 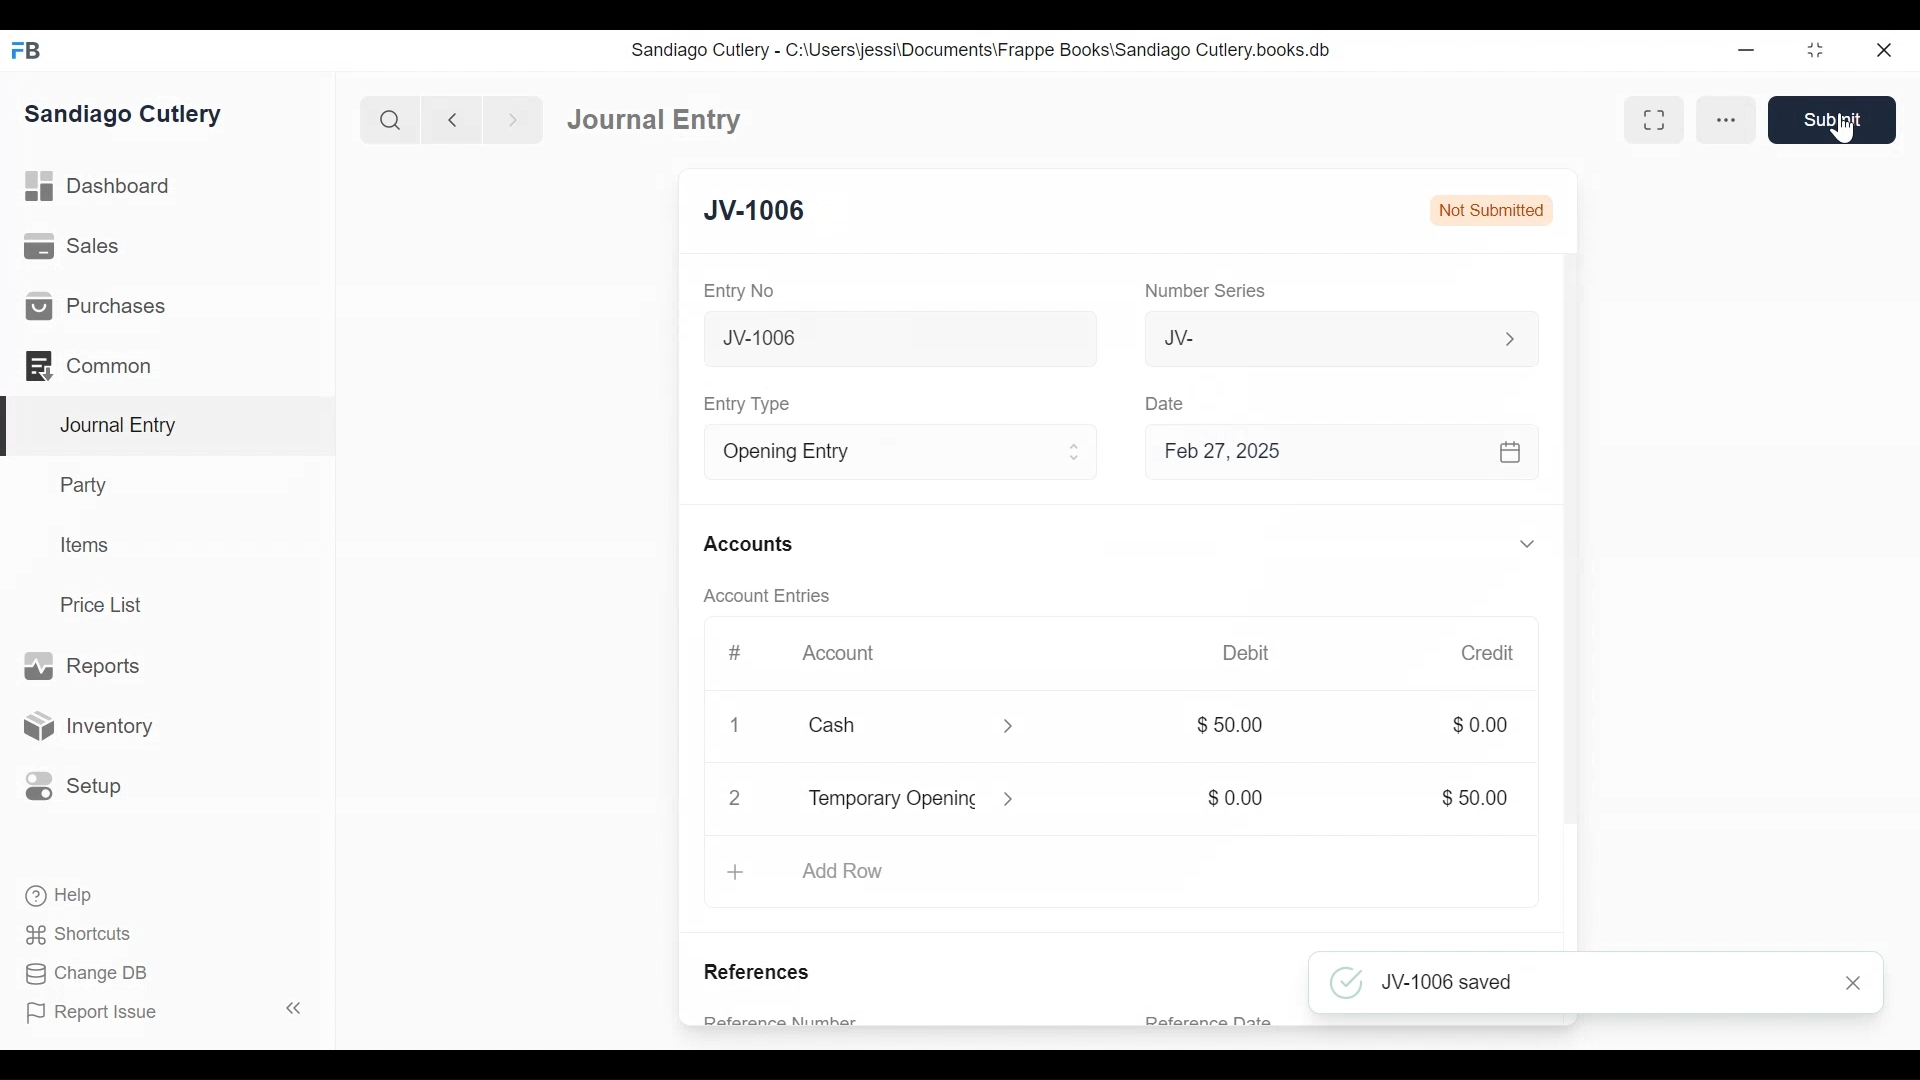 What do you see at coordinates (1305, 337) in the screenshot?
I see `JV-` at bounding box center [1305, 337].